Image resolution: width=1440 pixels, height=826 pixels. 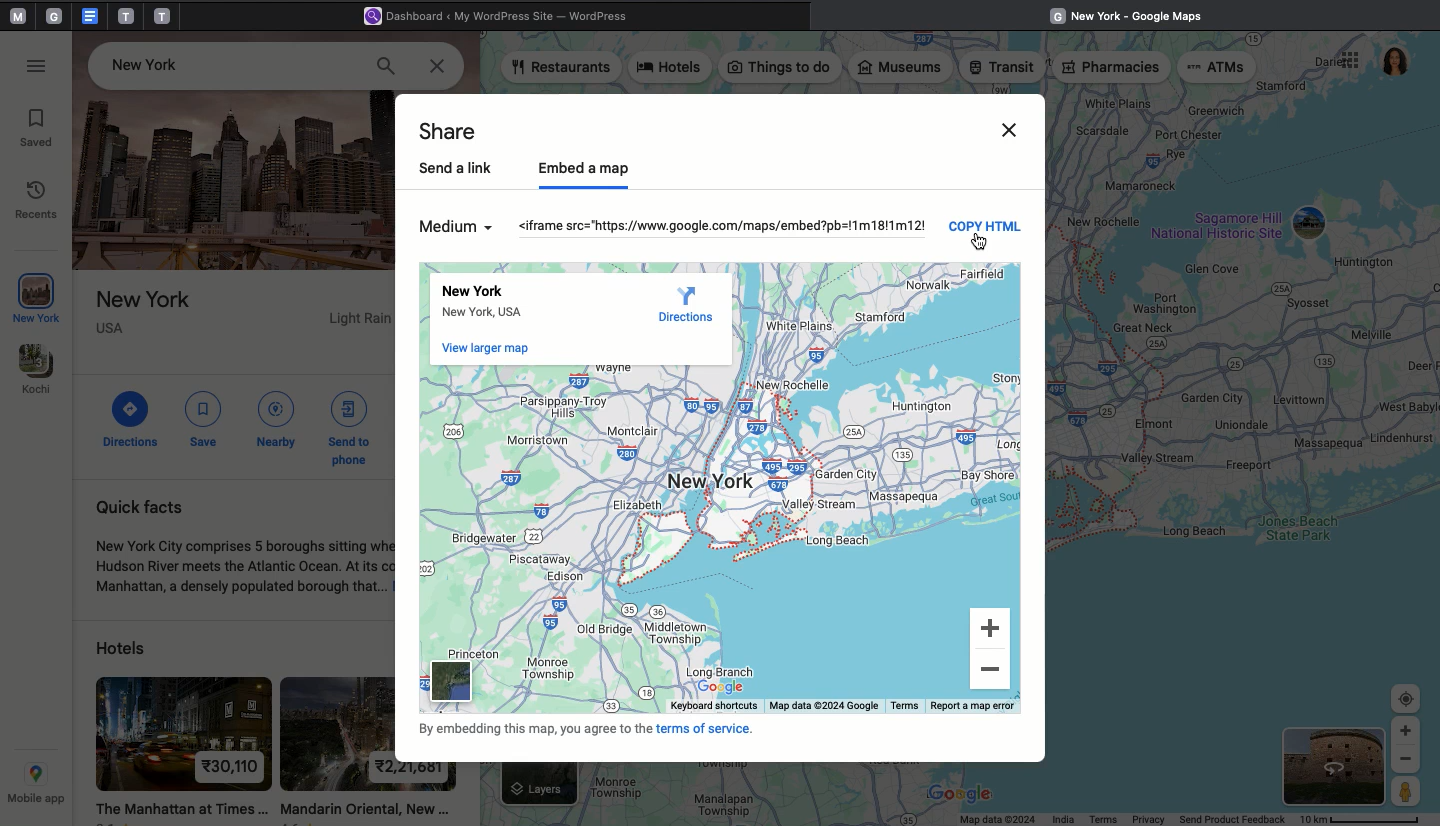 I want to click on Close, so click(x=434, y=66).